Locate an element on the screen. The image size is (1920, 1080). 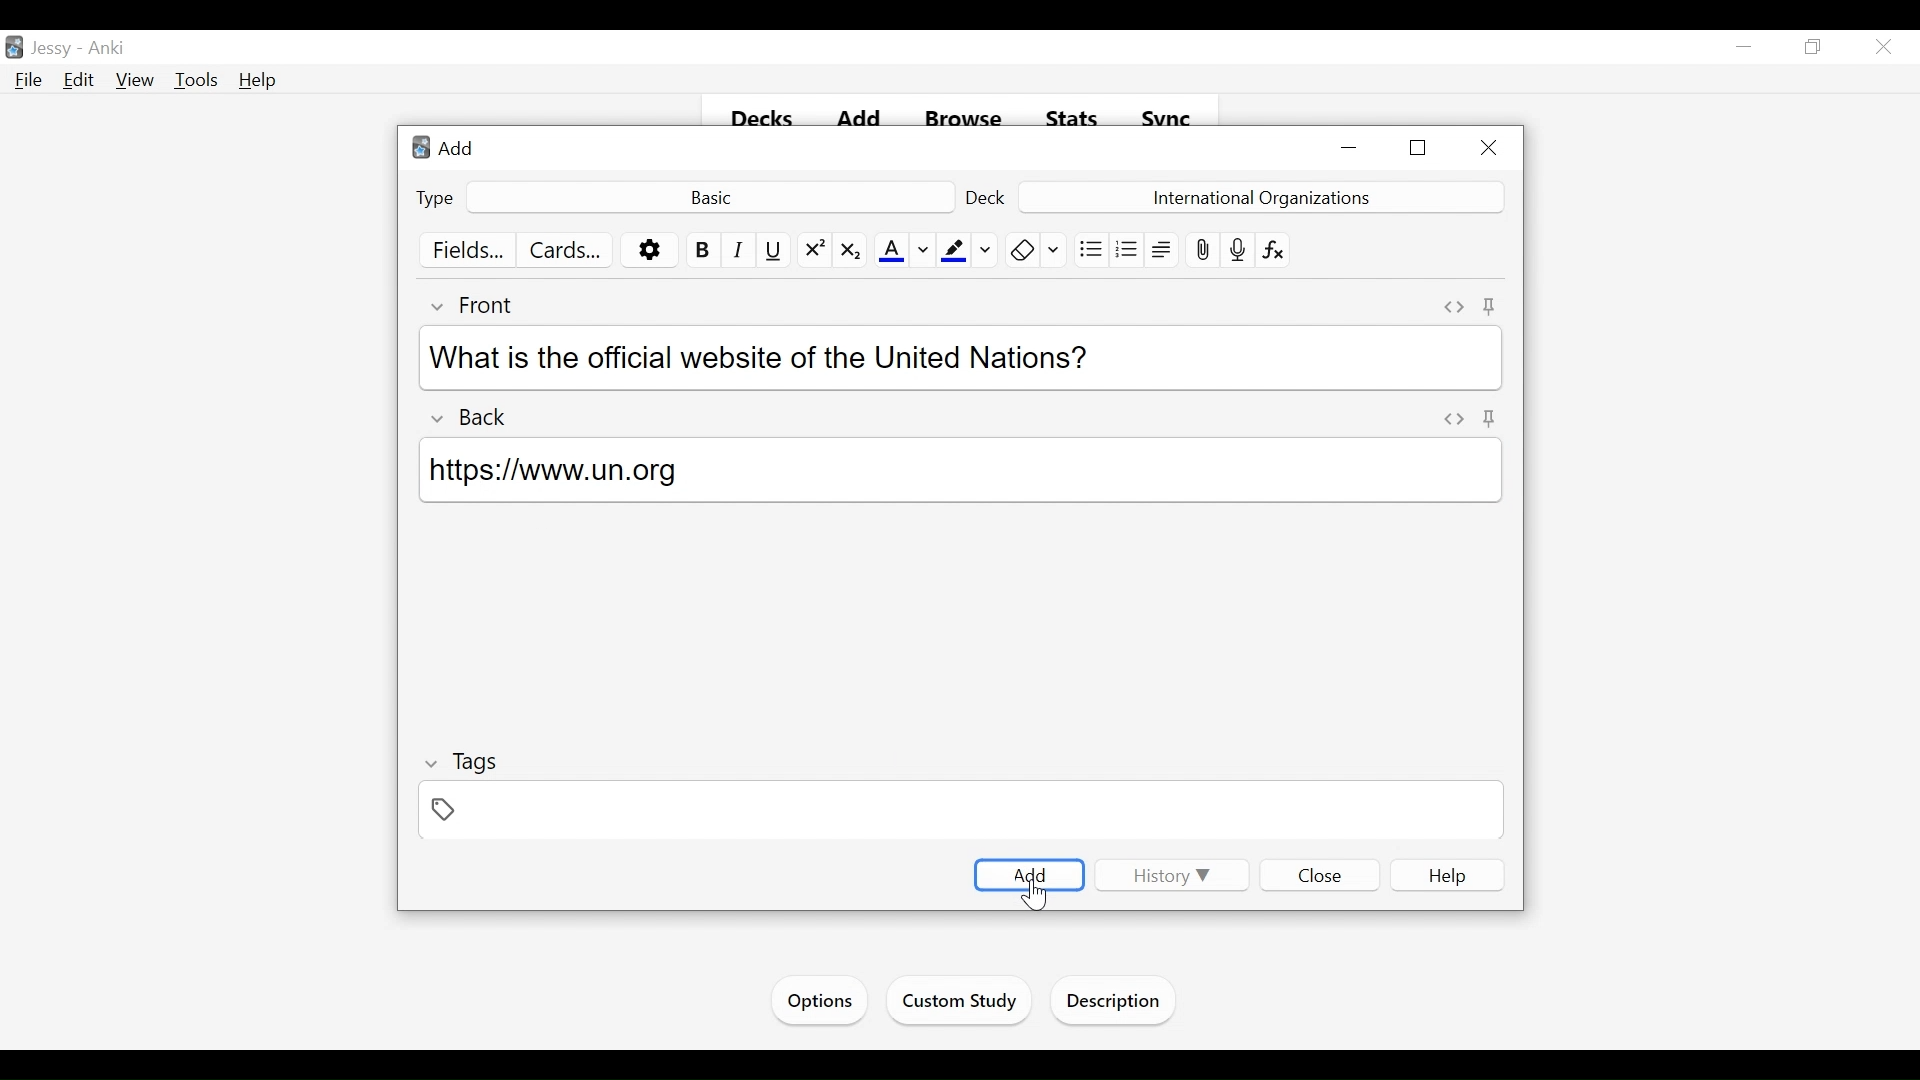
Anki is located at coordinates (109, 47).